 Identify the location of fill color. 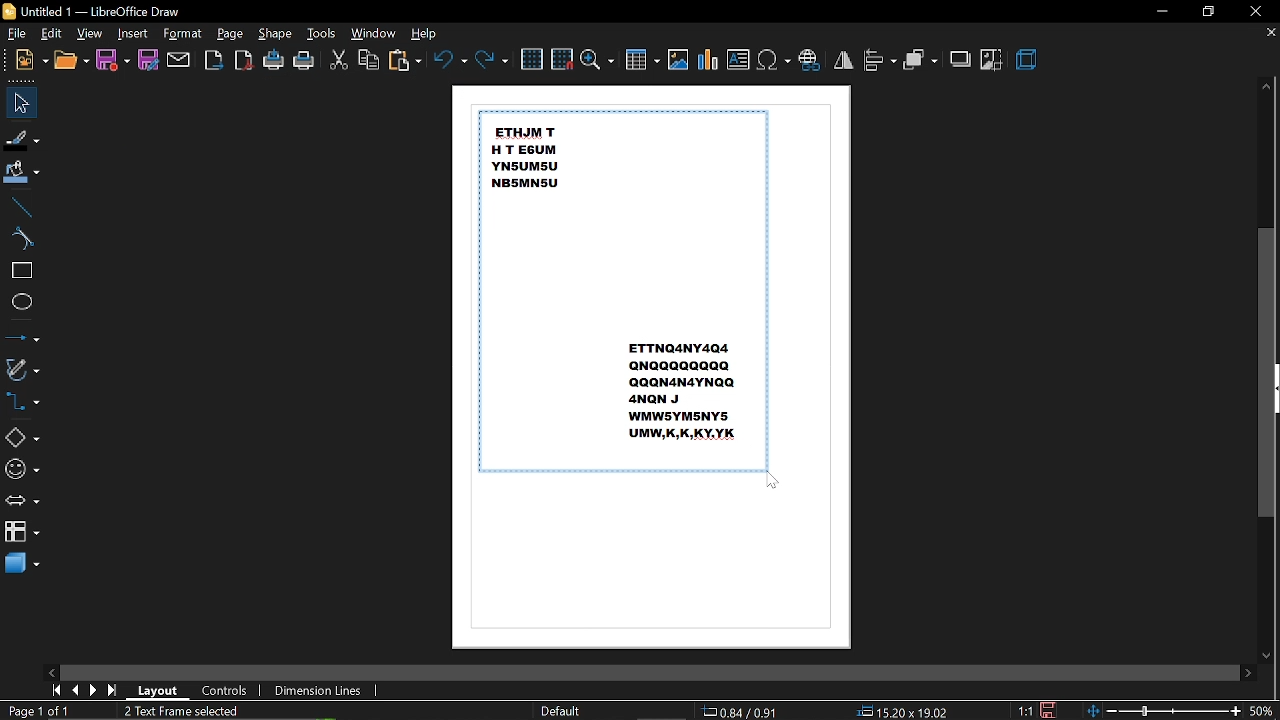
(24, 173).